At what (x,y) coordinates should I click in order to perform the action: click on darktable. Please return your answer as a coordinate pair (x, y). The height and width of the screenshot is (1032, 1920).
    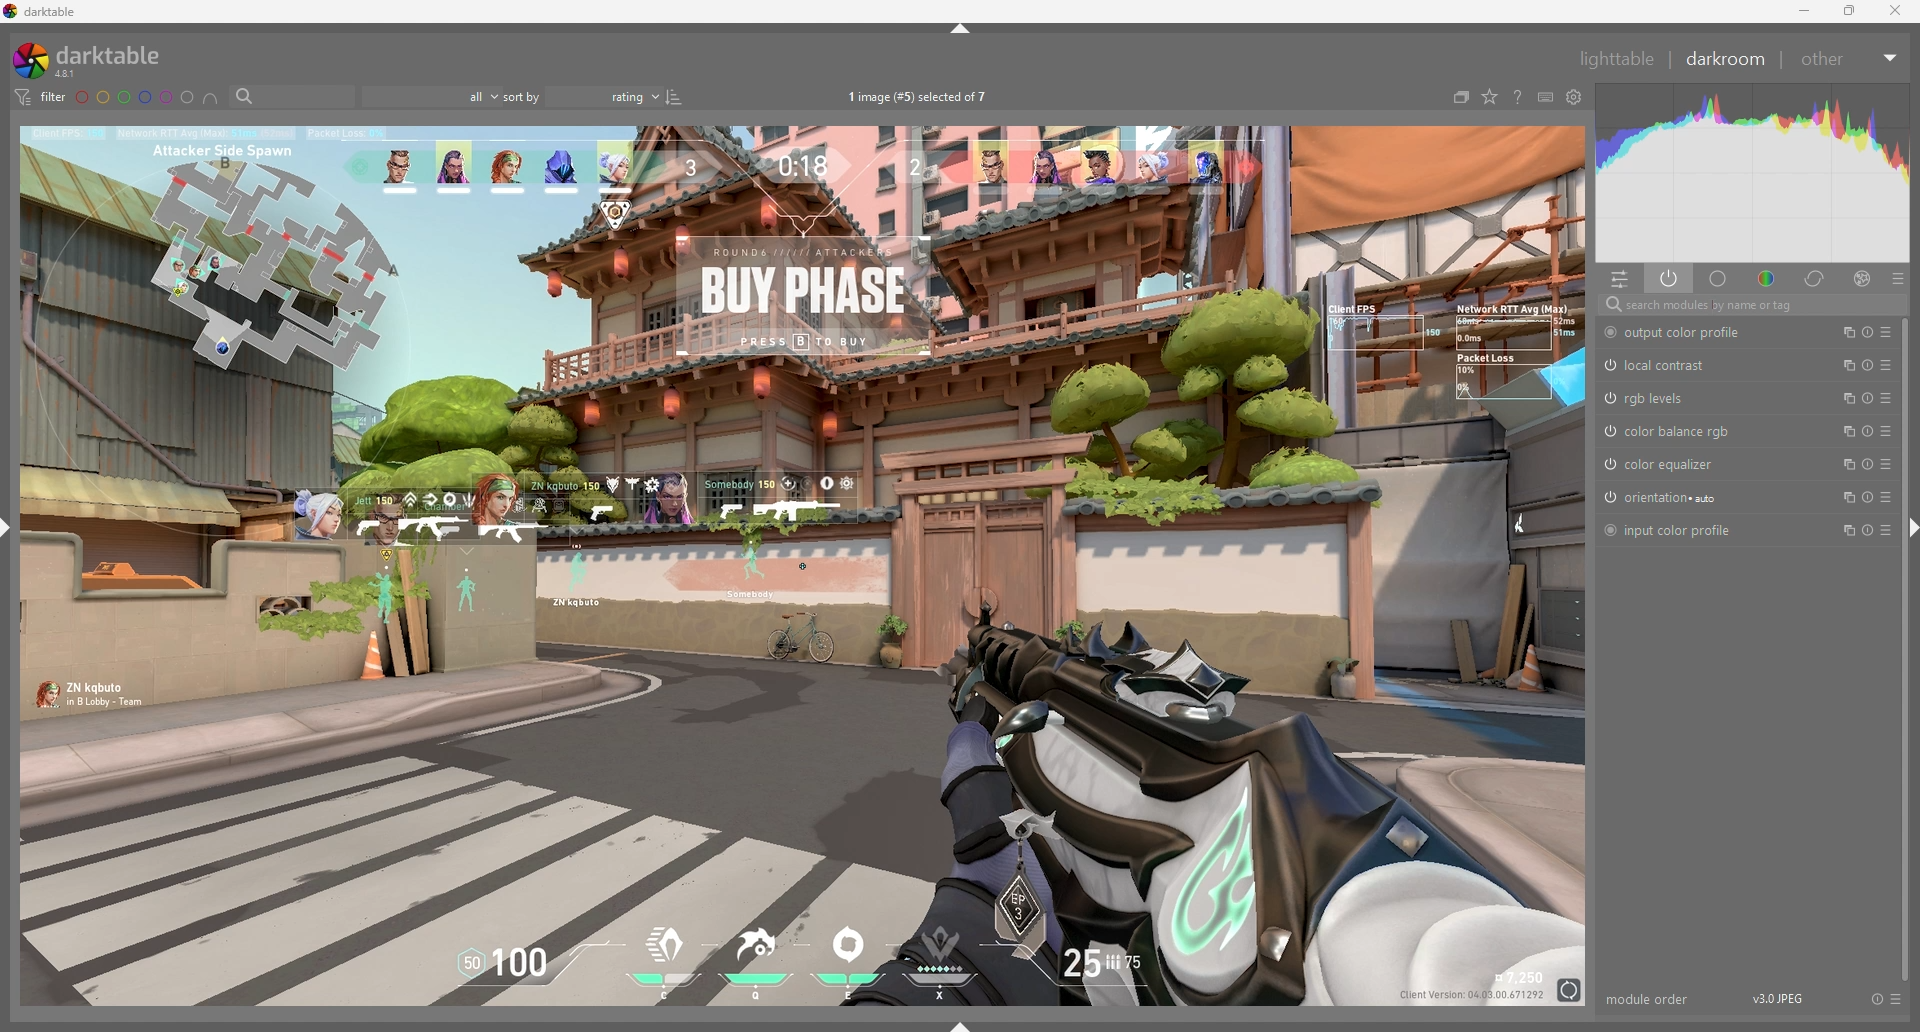
    Looking at the image, I should click on (98, 59).